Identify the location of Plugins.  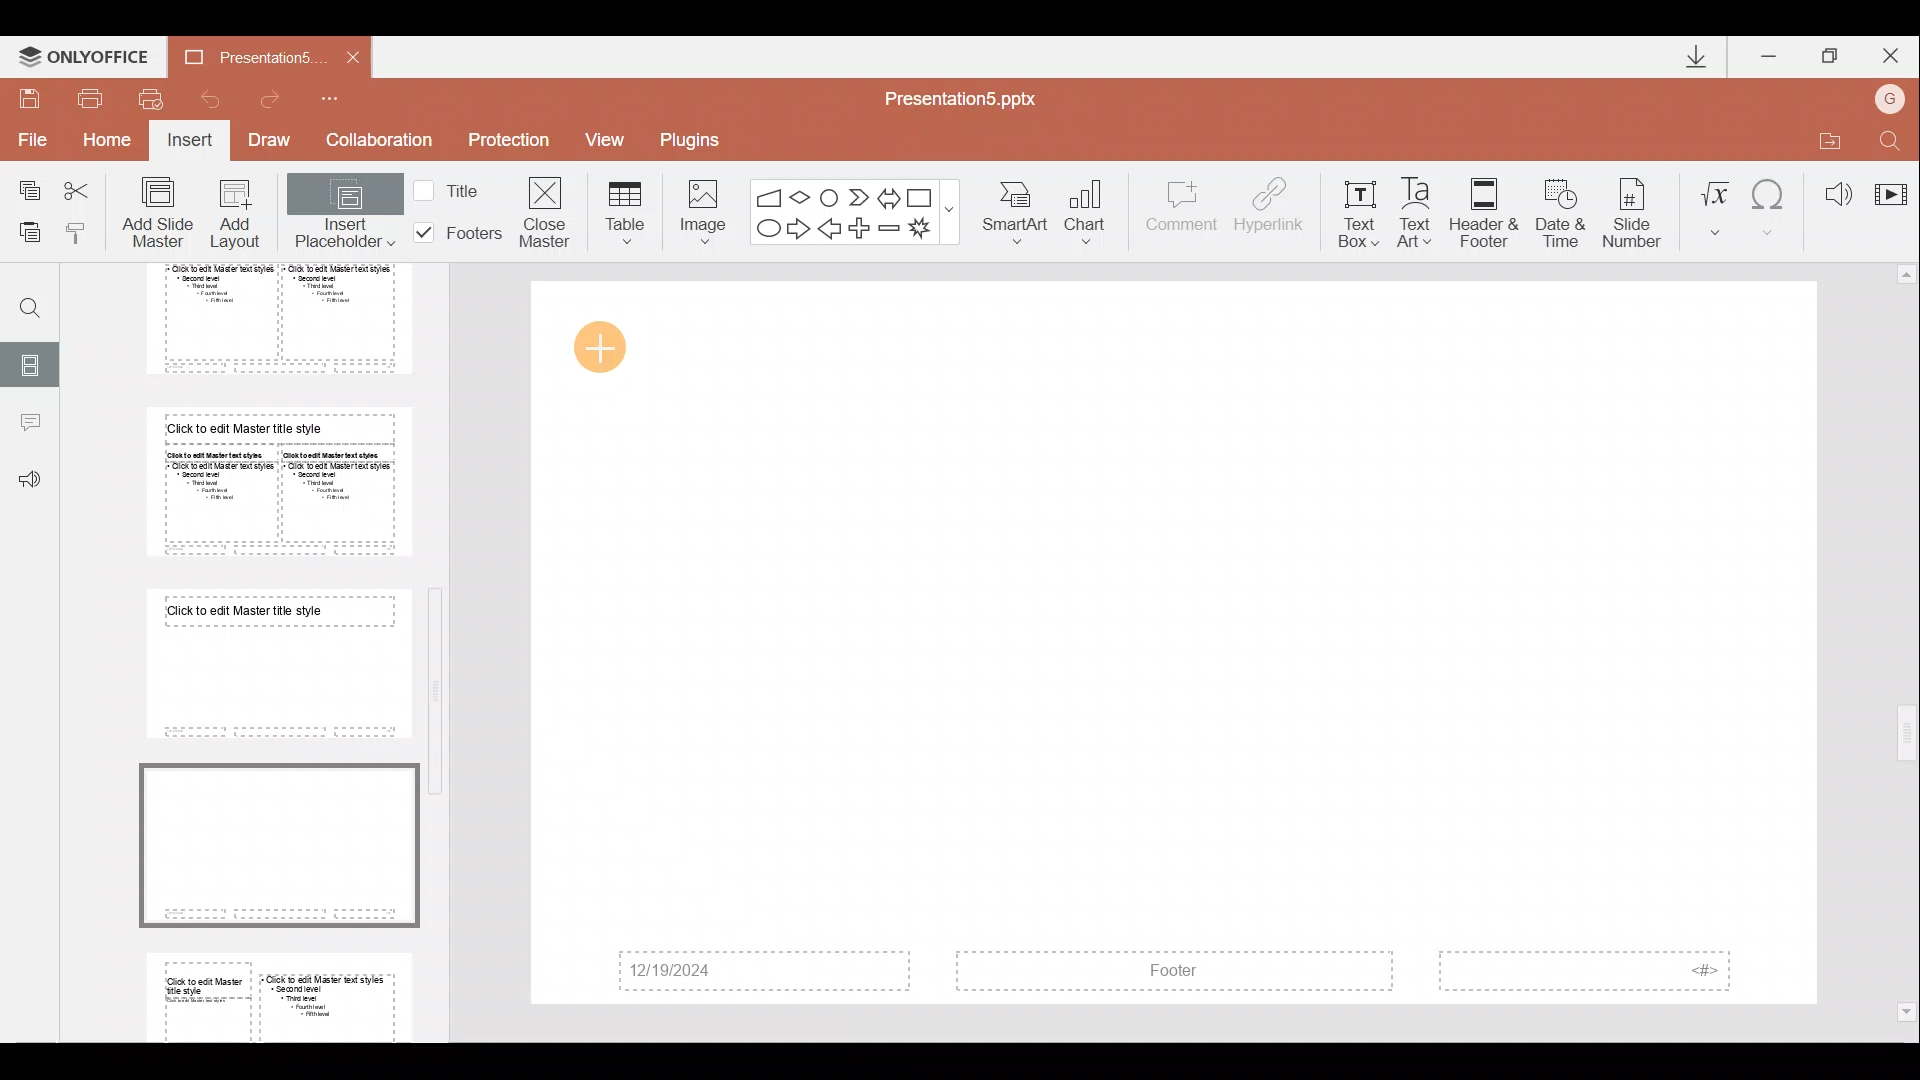
(697, 137).